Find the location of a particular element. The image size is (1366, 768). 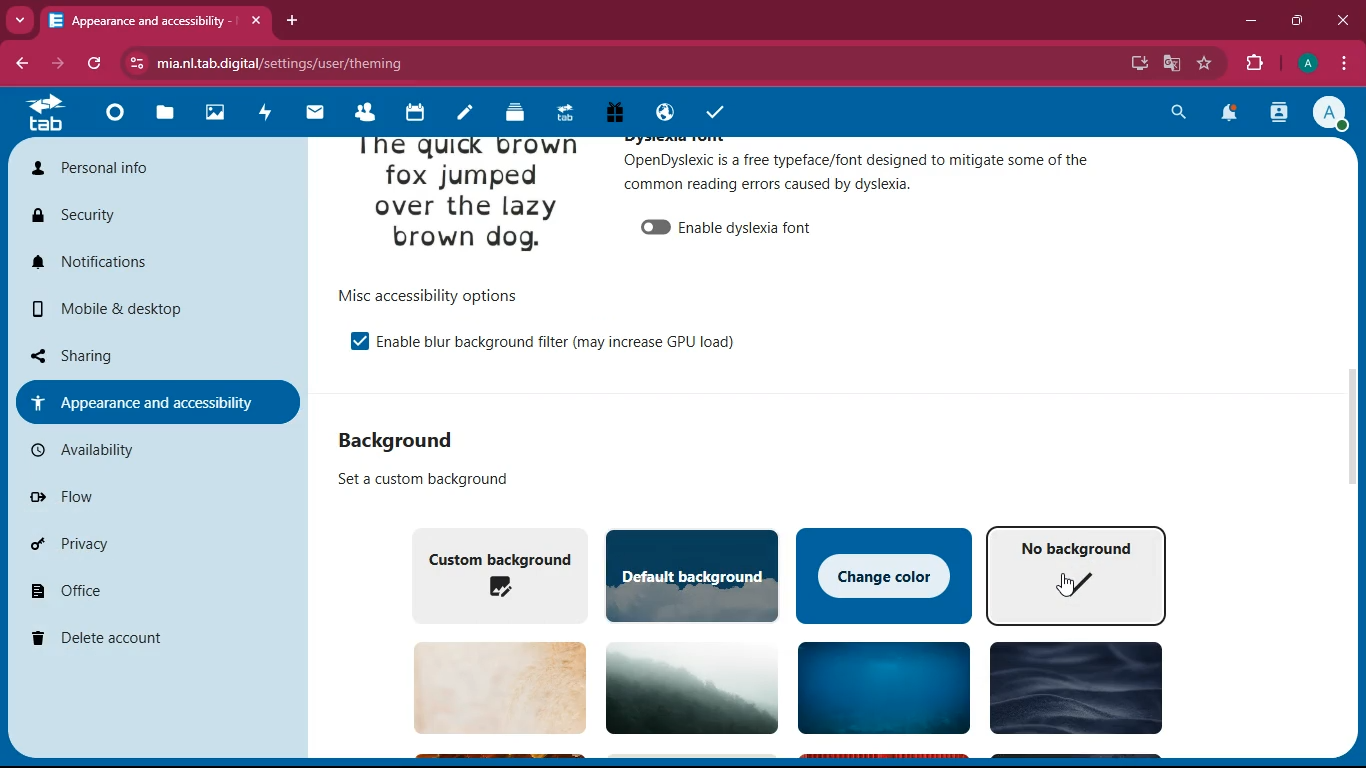

friends is located at coordinates (362, 113).